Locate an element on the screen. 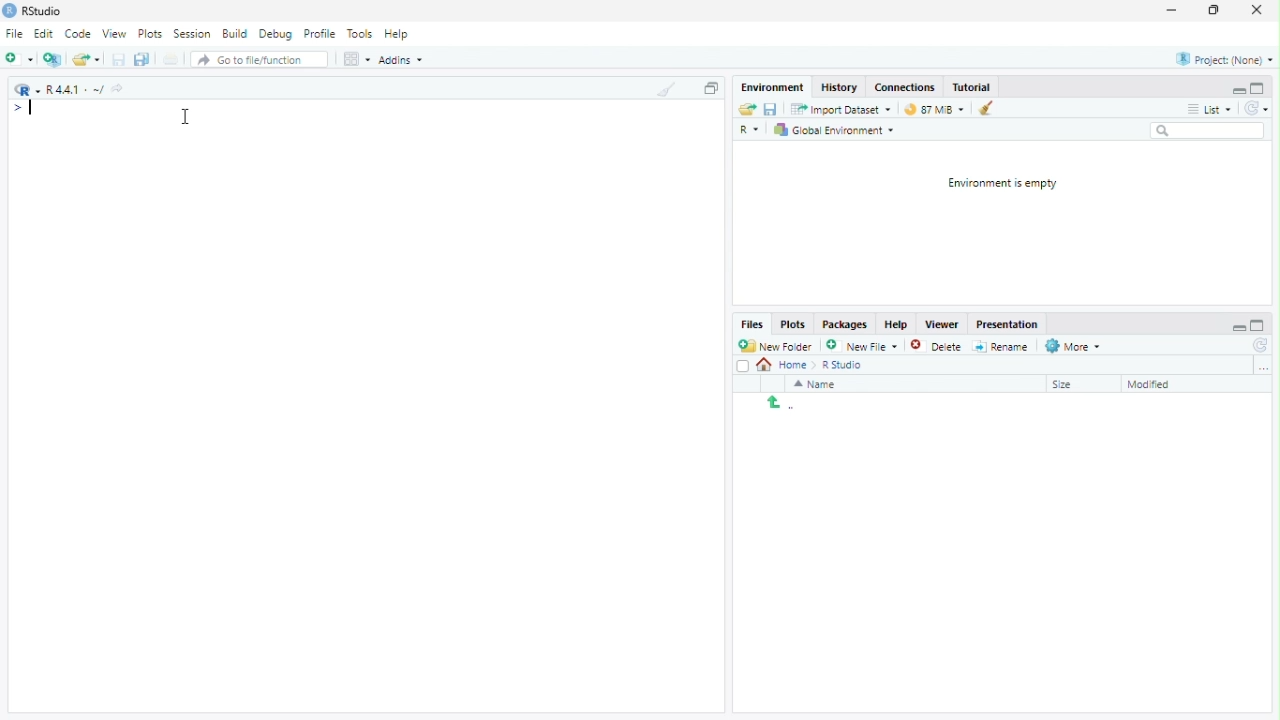 The height and width of the screenshot is (720, 1280). RStudio is located at coordinates (33, 11).